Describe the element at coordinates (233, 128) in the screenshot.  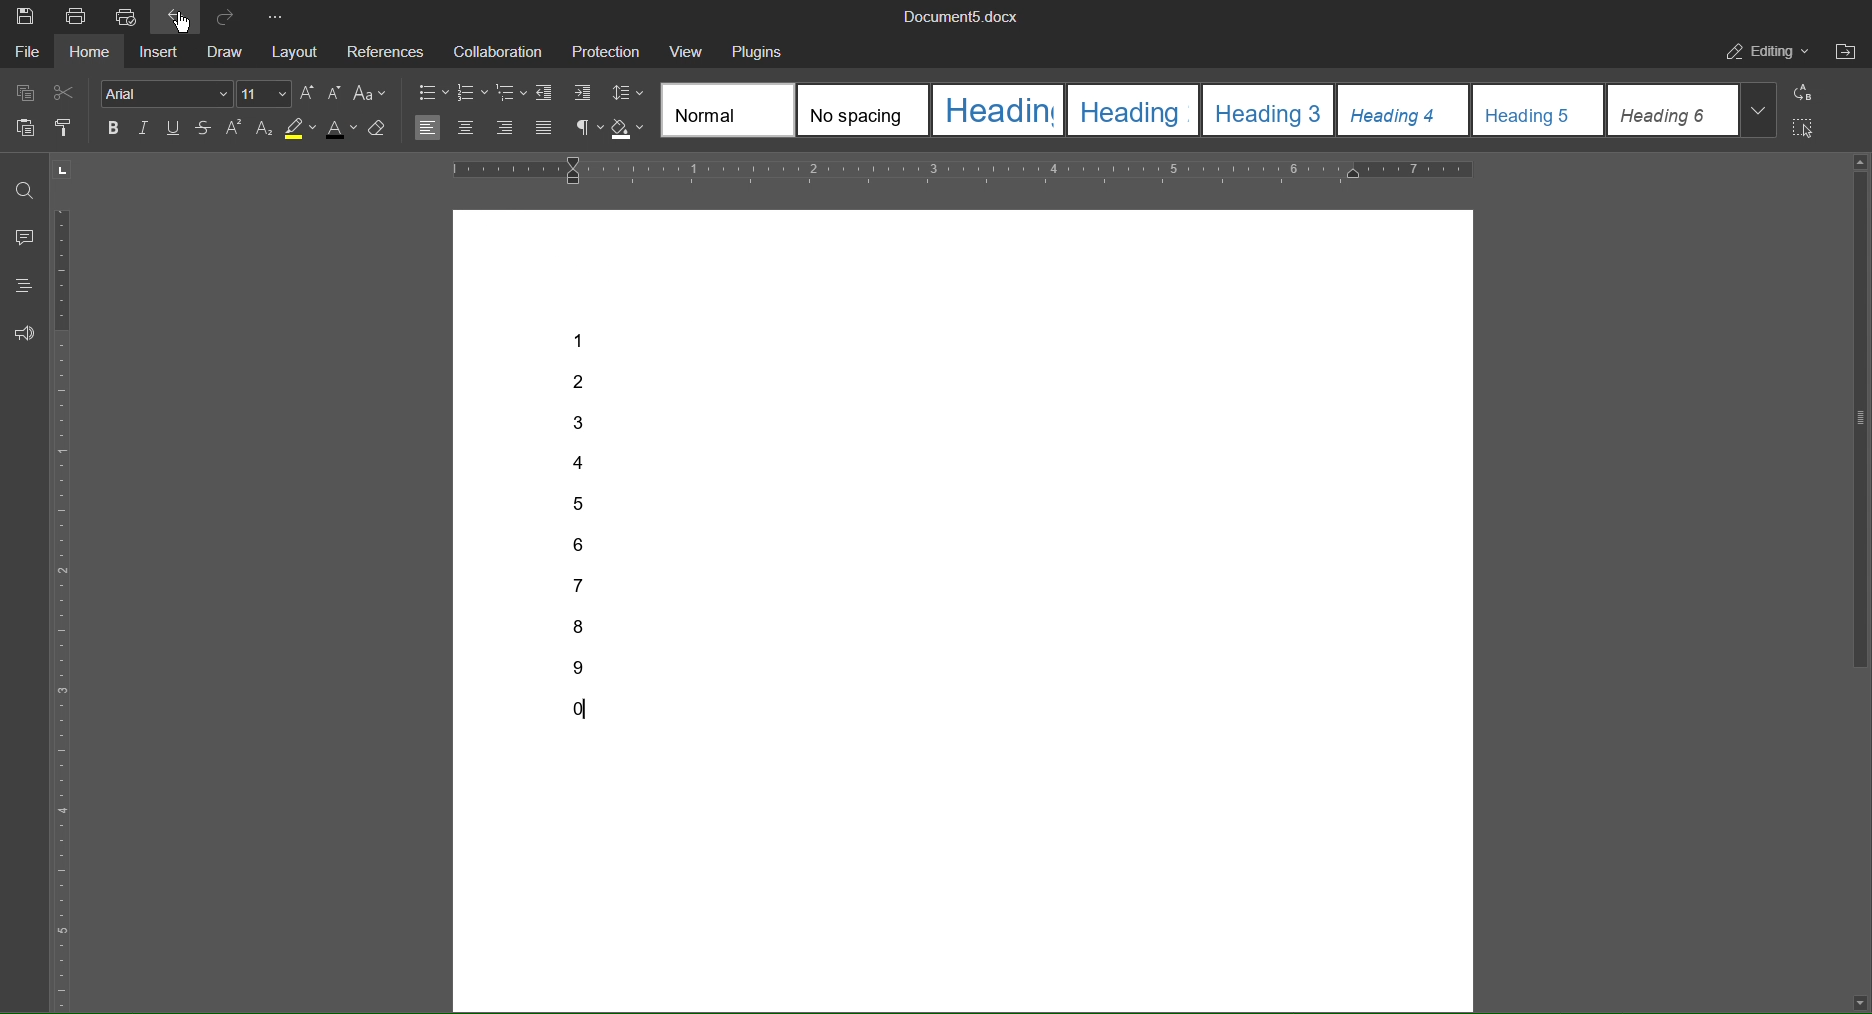
I see `Superscript` at that location.